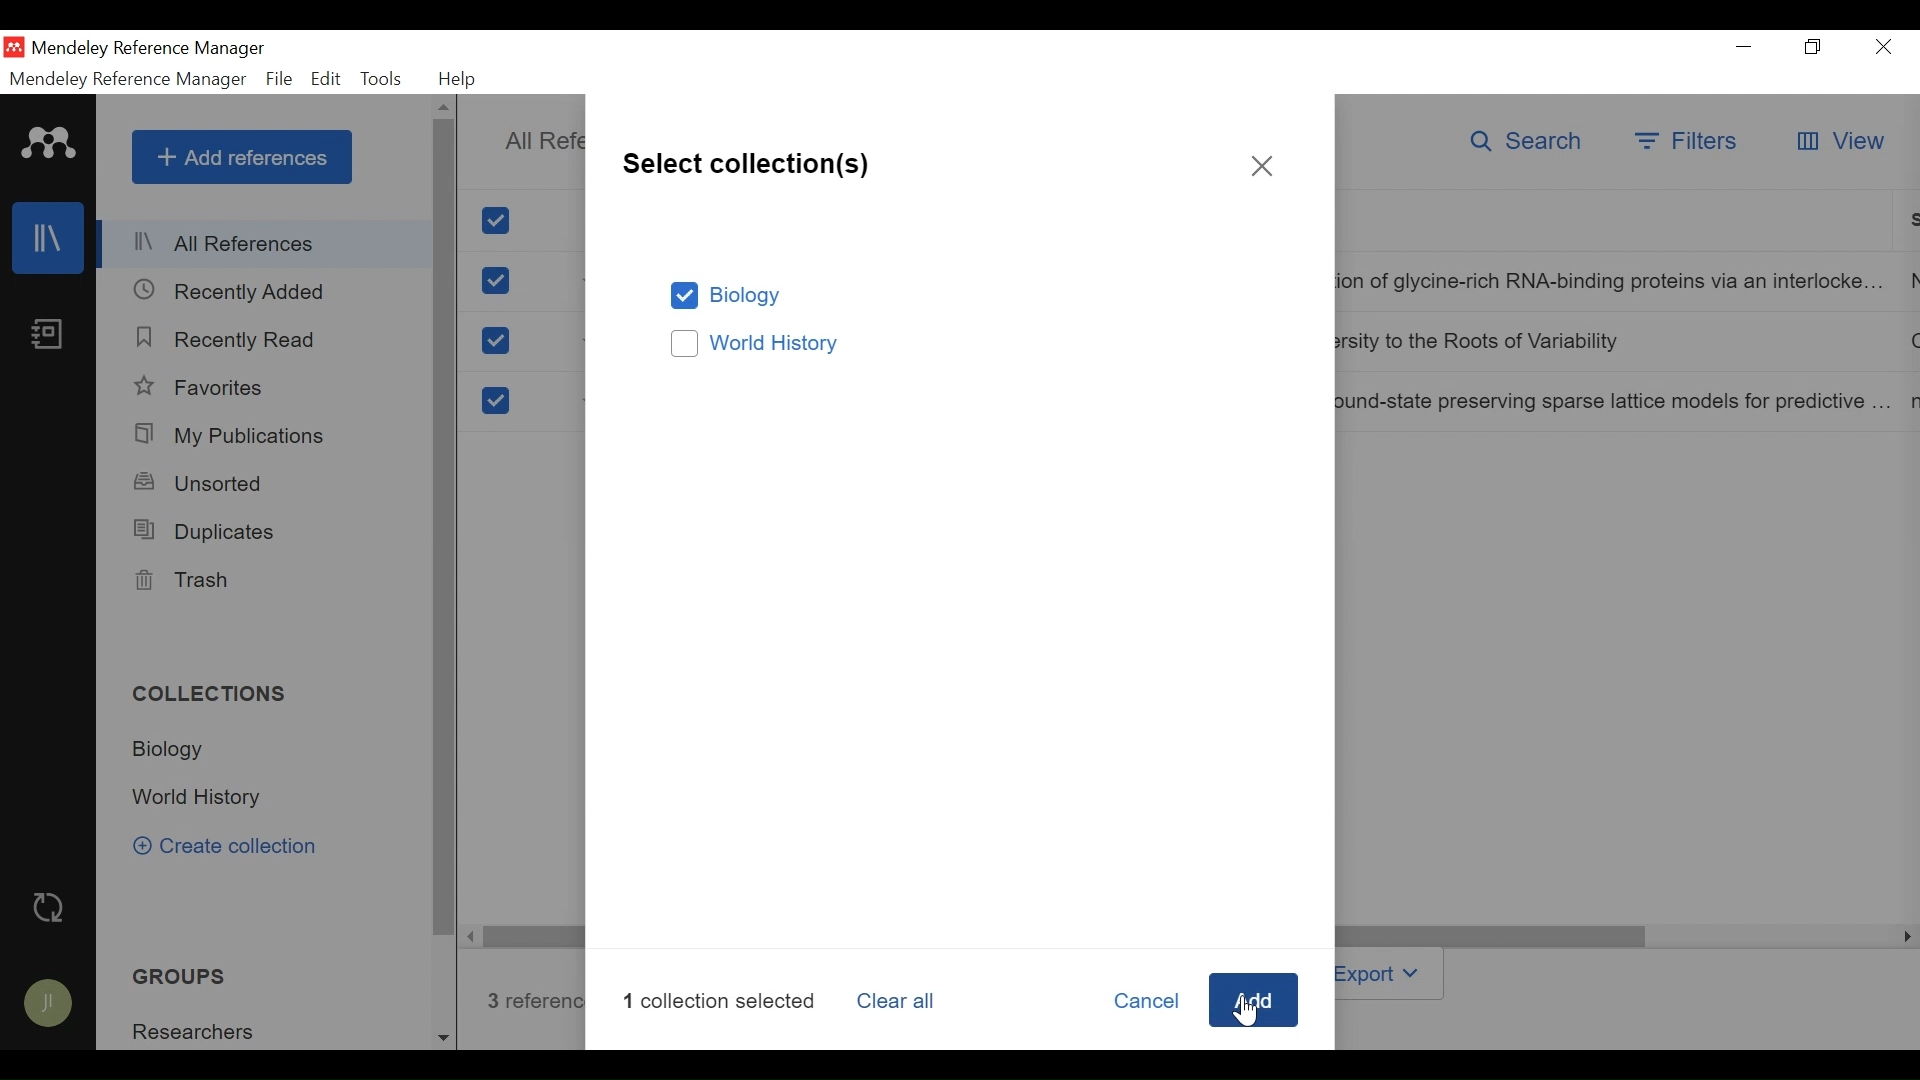  Describe the element at coordinates (231, 340) in the screenshot. I see `Recently Read` at that location.